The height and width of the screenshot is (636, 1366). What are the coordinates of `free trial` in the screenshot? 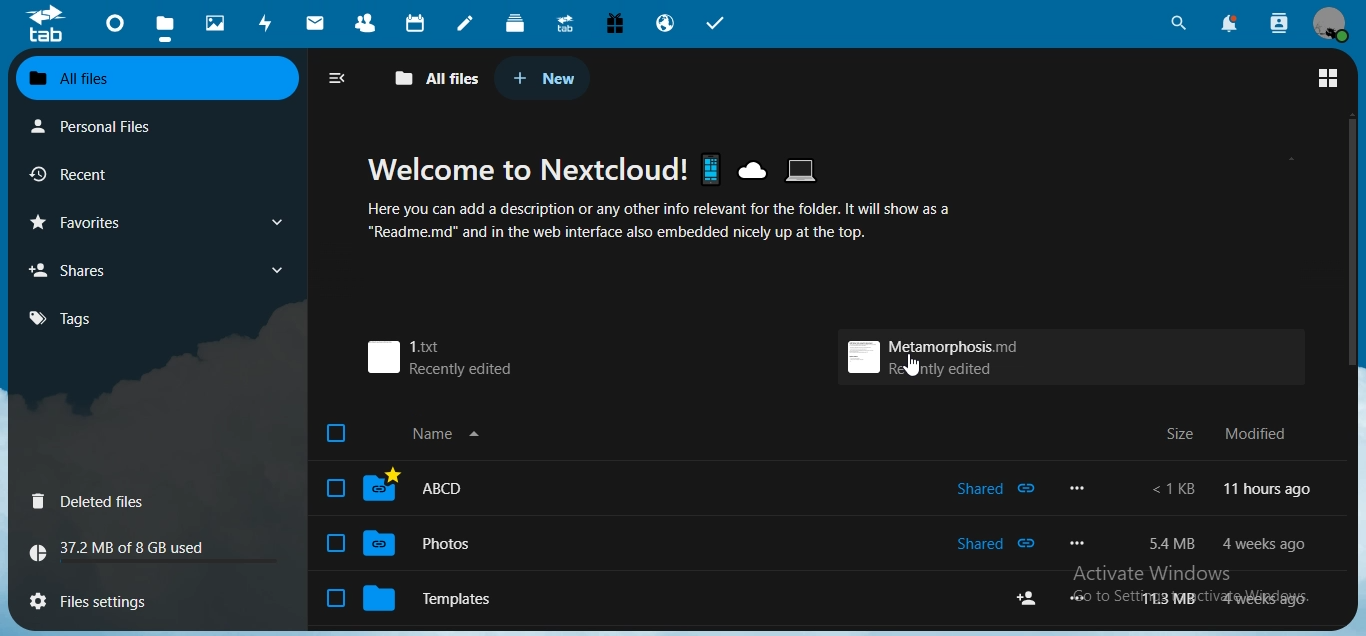 It's located at (615, 23).